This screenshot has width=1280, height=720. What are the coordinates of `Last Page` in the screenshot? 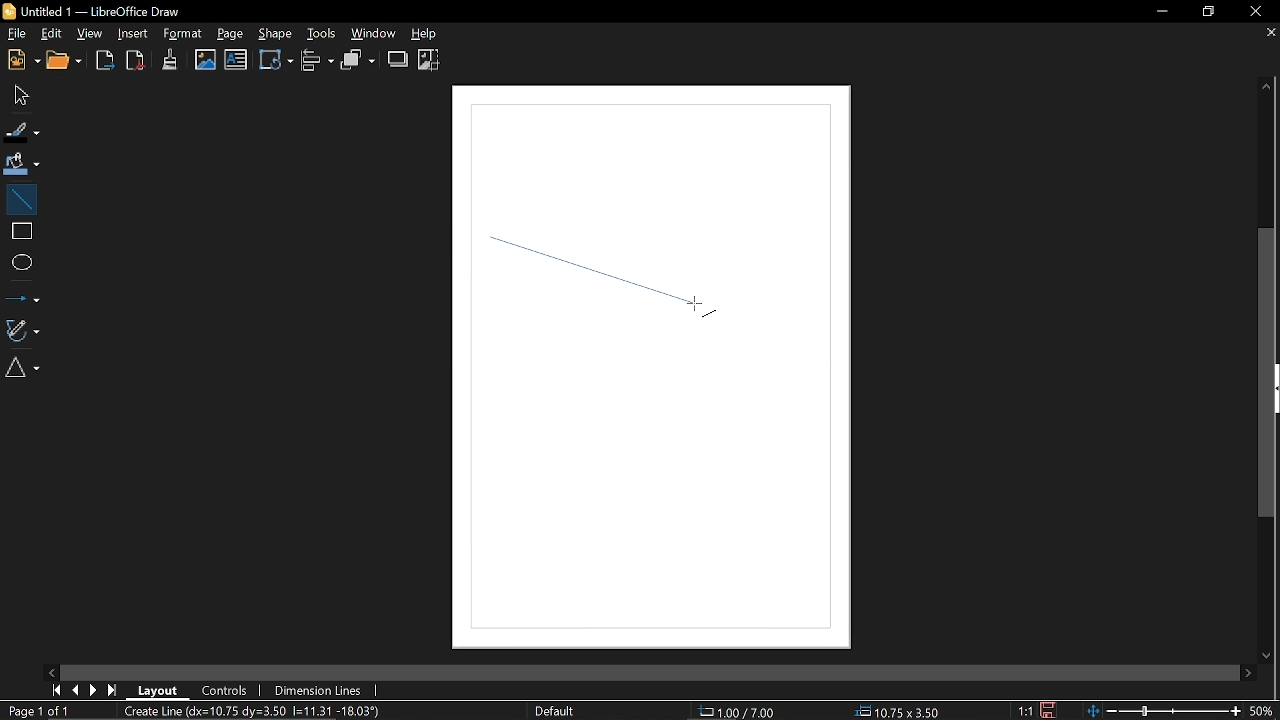 It's located at (113, 690).